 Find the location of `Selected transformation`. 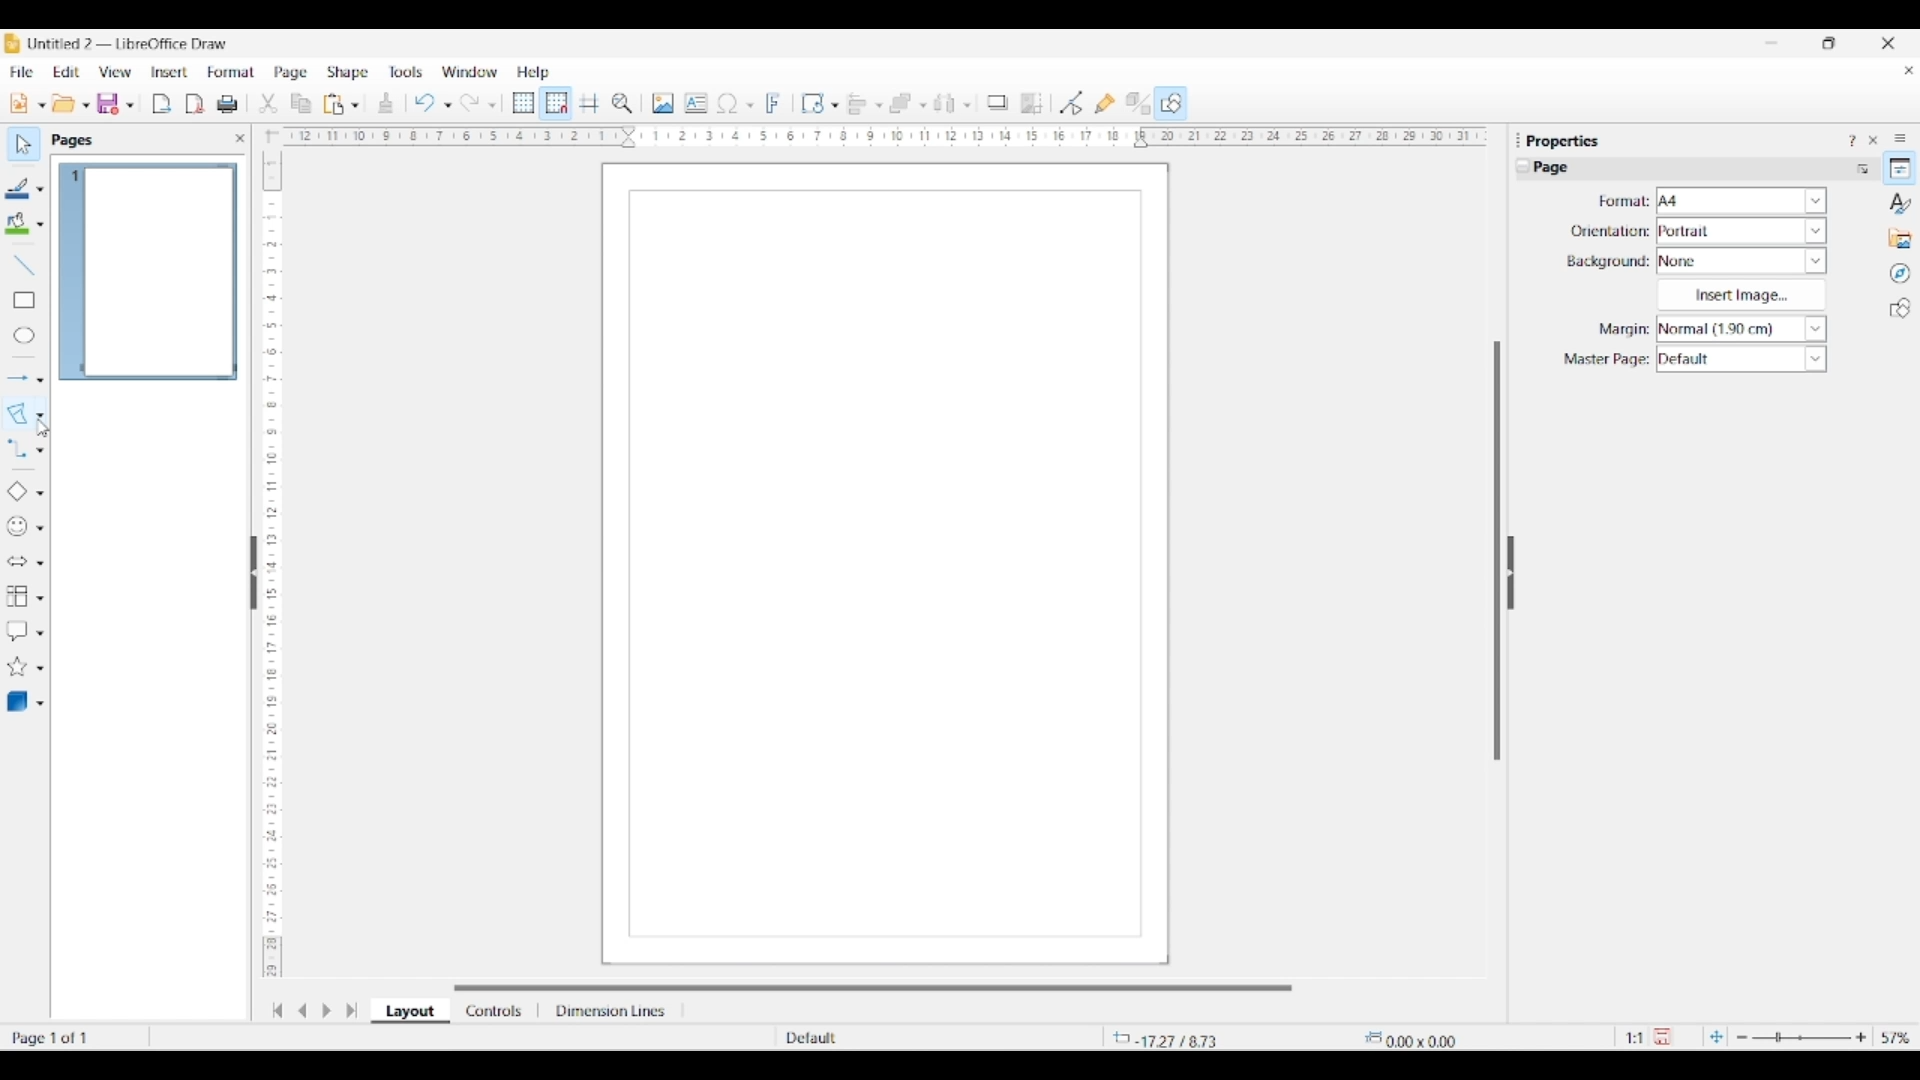

Selected transformation is located at coordinates (808, 101).